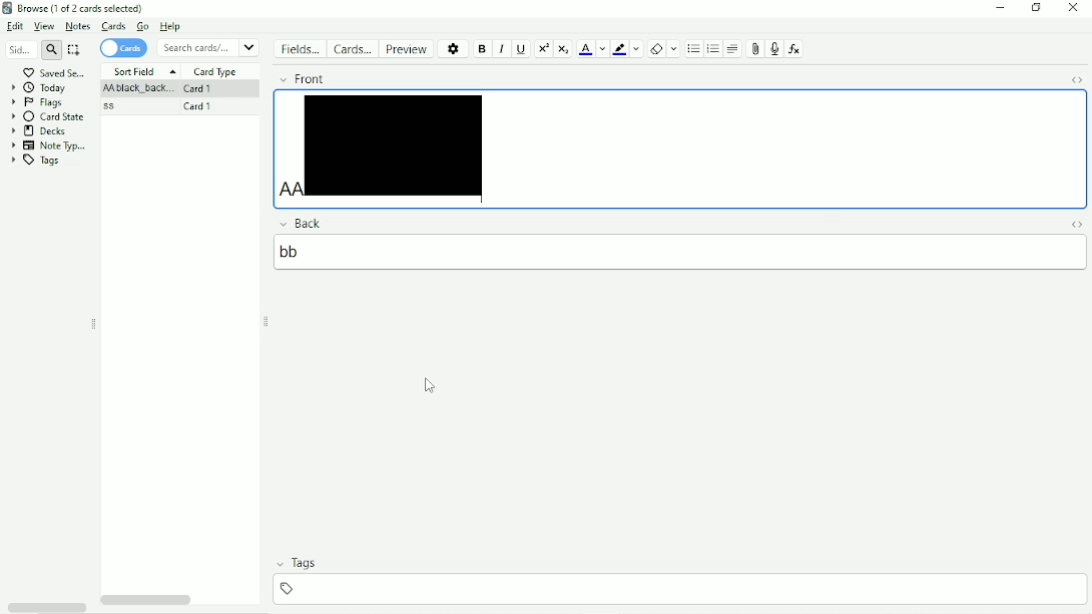 This screenshot has height=614, width=1092. I want to click on Superscript, so click(543, 49).